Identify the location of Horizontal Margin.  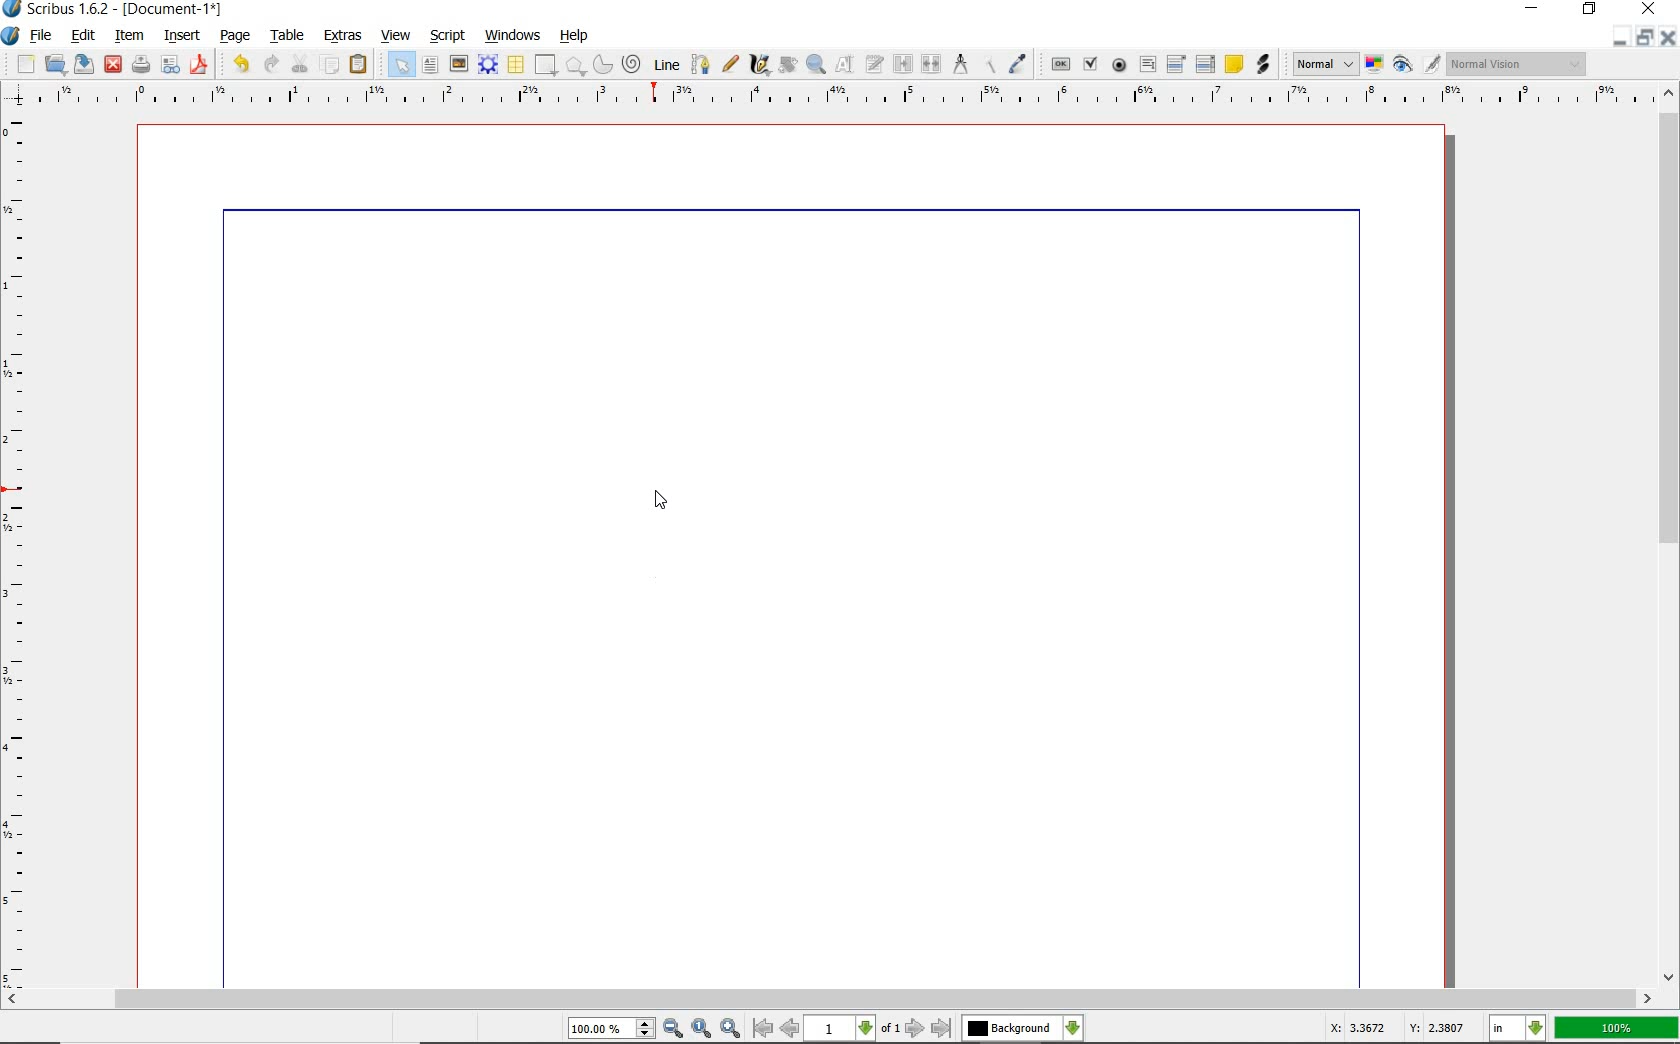
(842, 96).